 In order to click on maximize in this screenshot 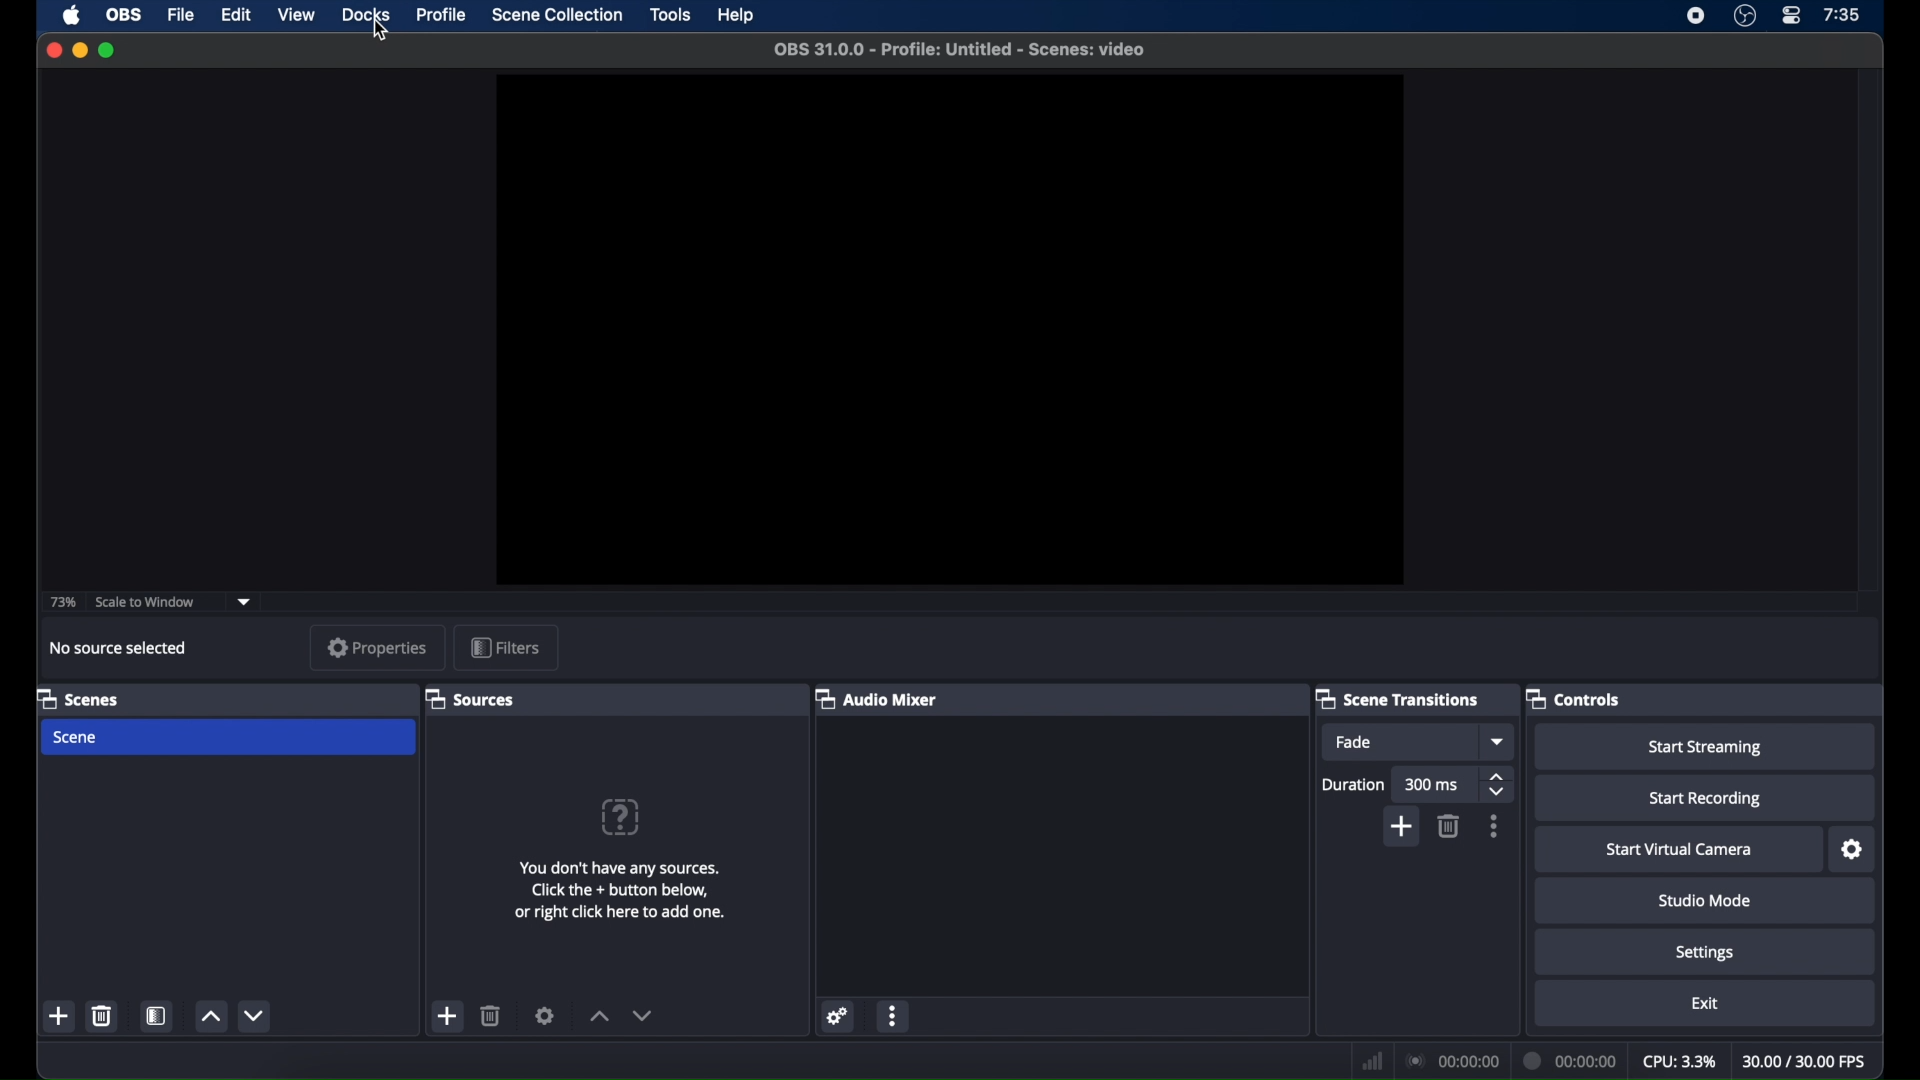, I will do `click(110, 50)`.